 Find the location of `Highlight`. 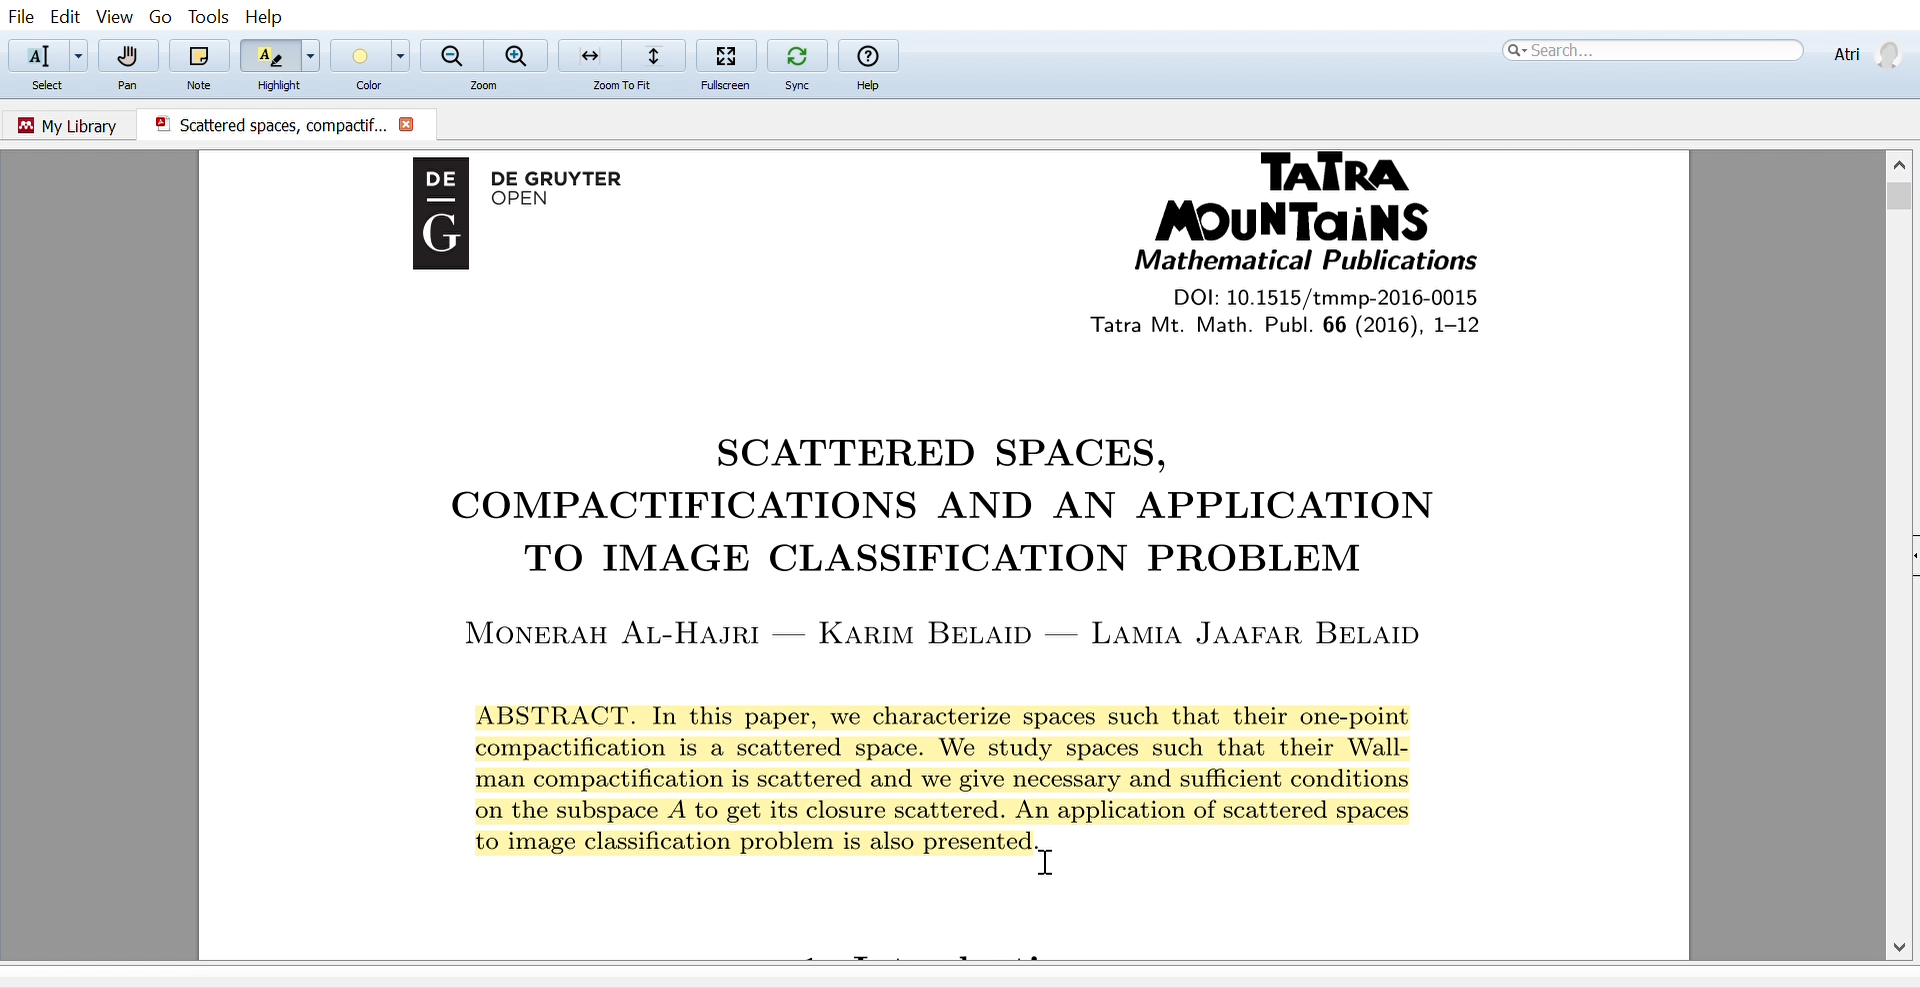

Highlight is located at coordinates (280, 85).